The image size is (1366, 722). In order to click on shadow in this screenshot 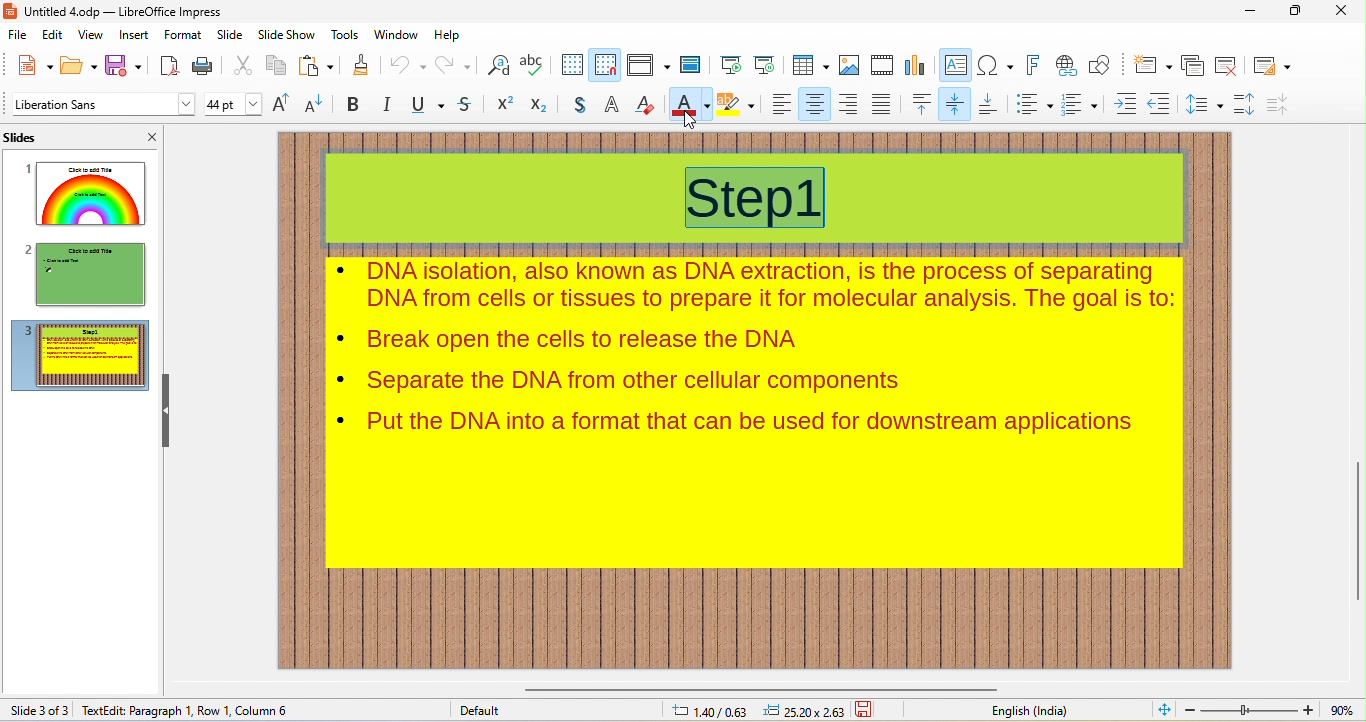, I will do `click(581, 106)`.